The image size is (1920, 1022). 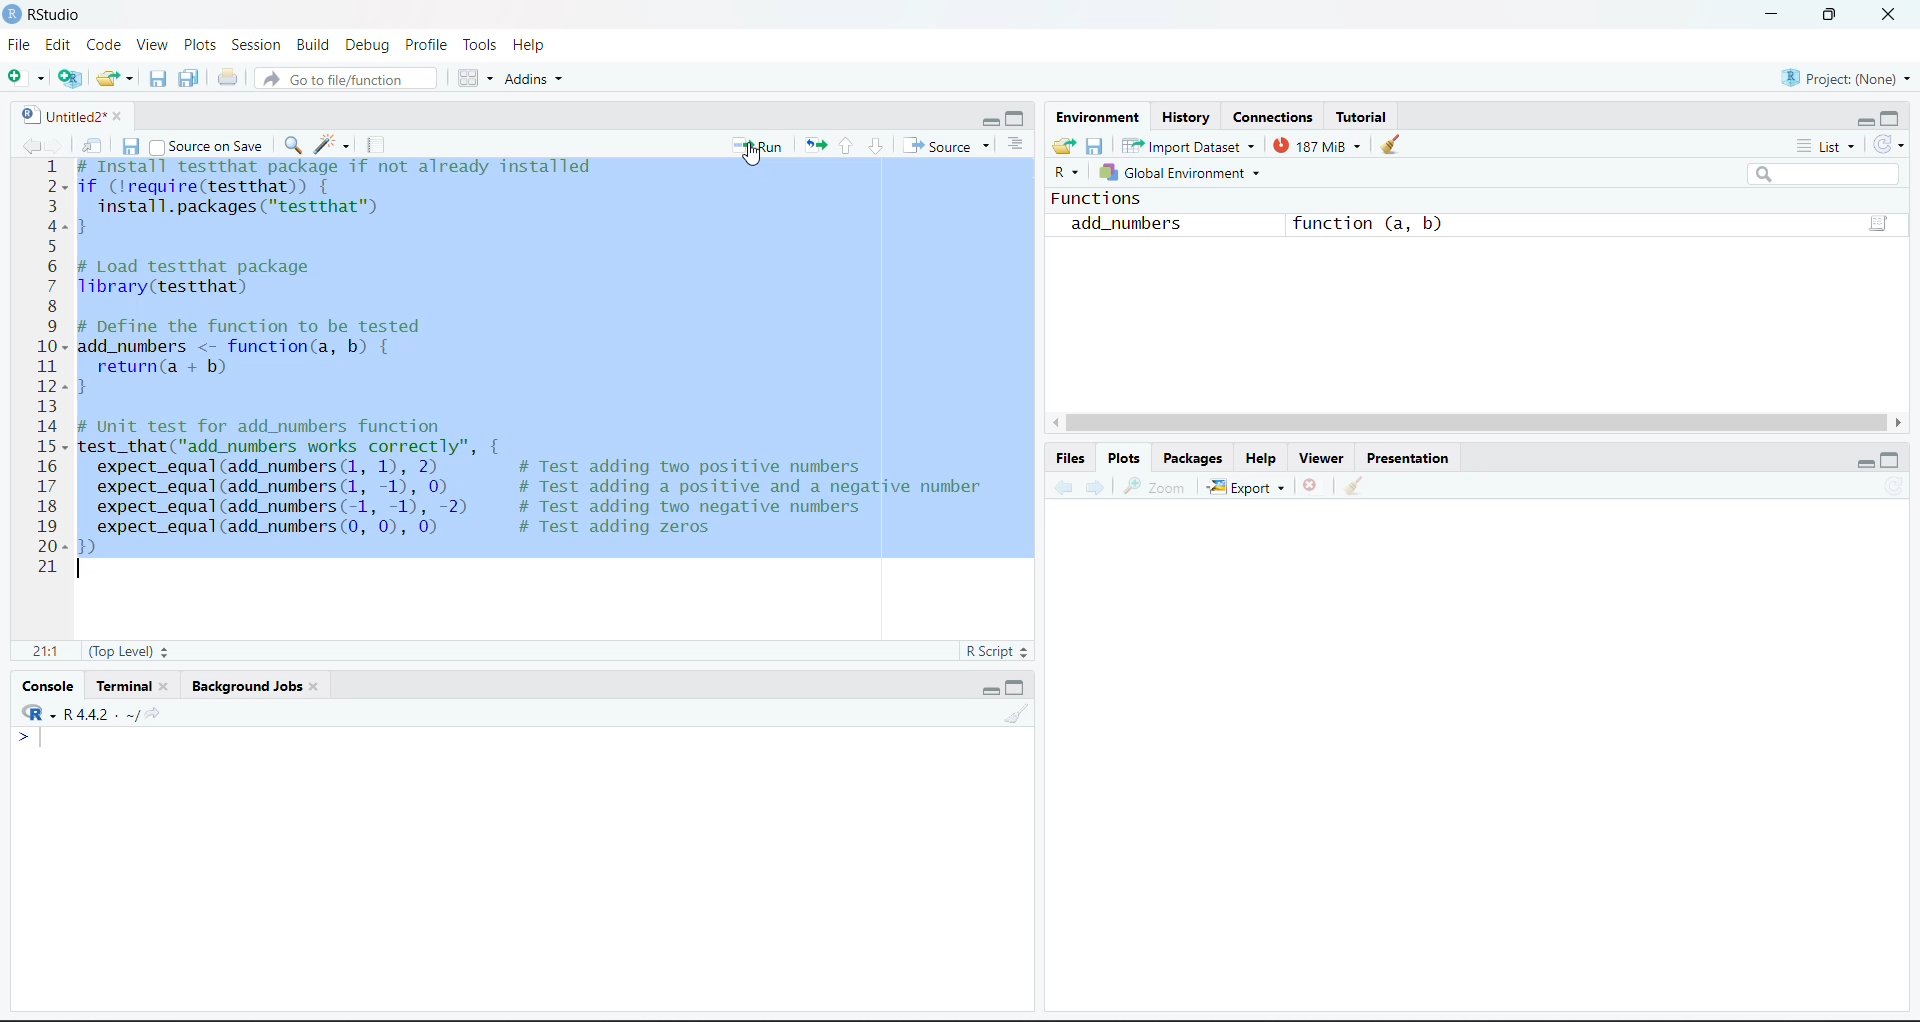 I want to click on close, so click(x=167, y=683).